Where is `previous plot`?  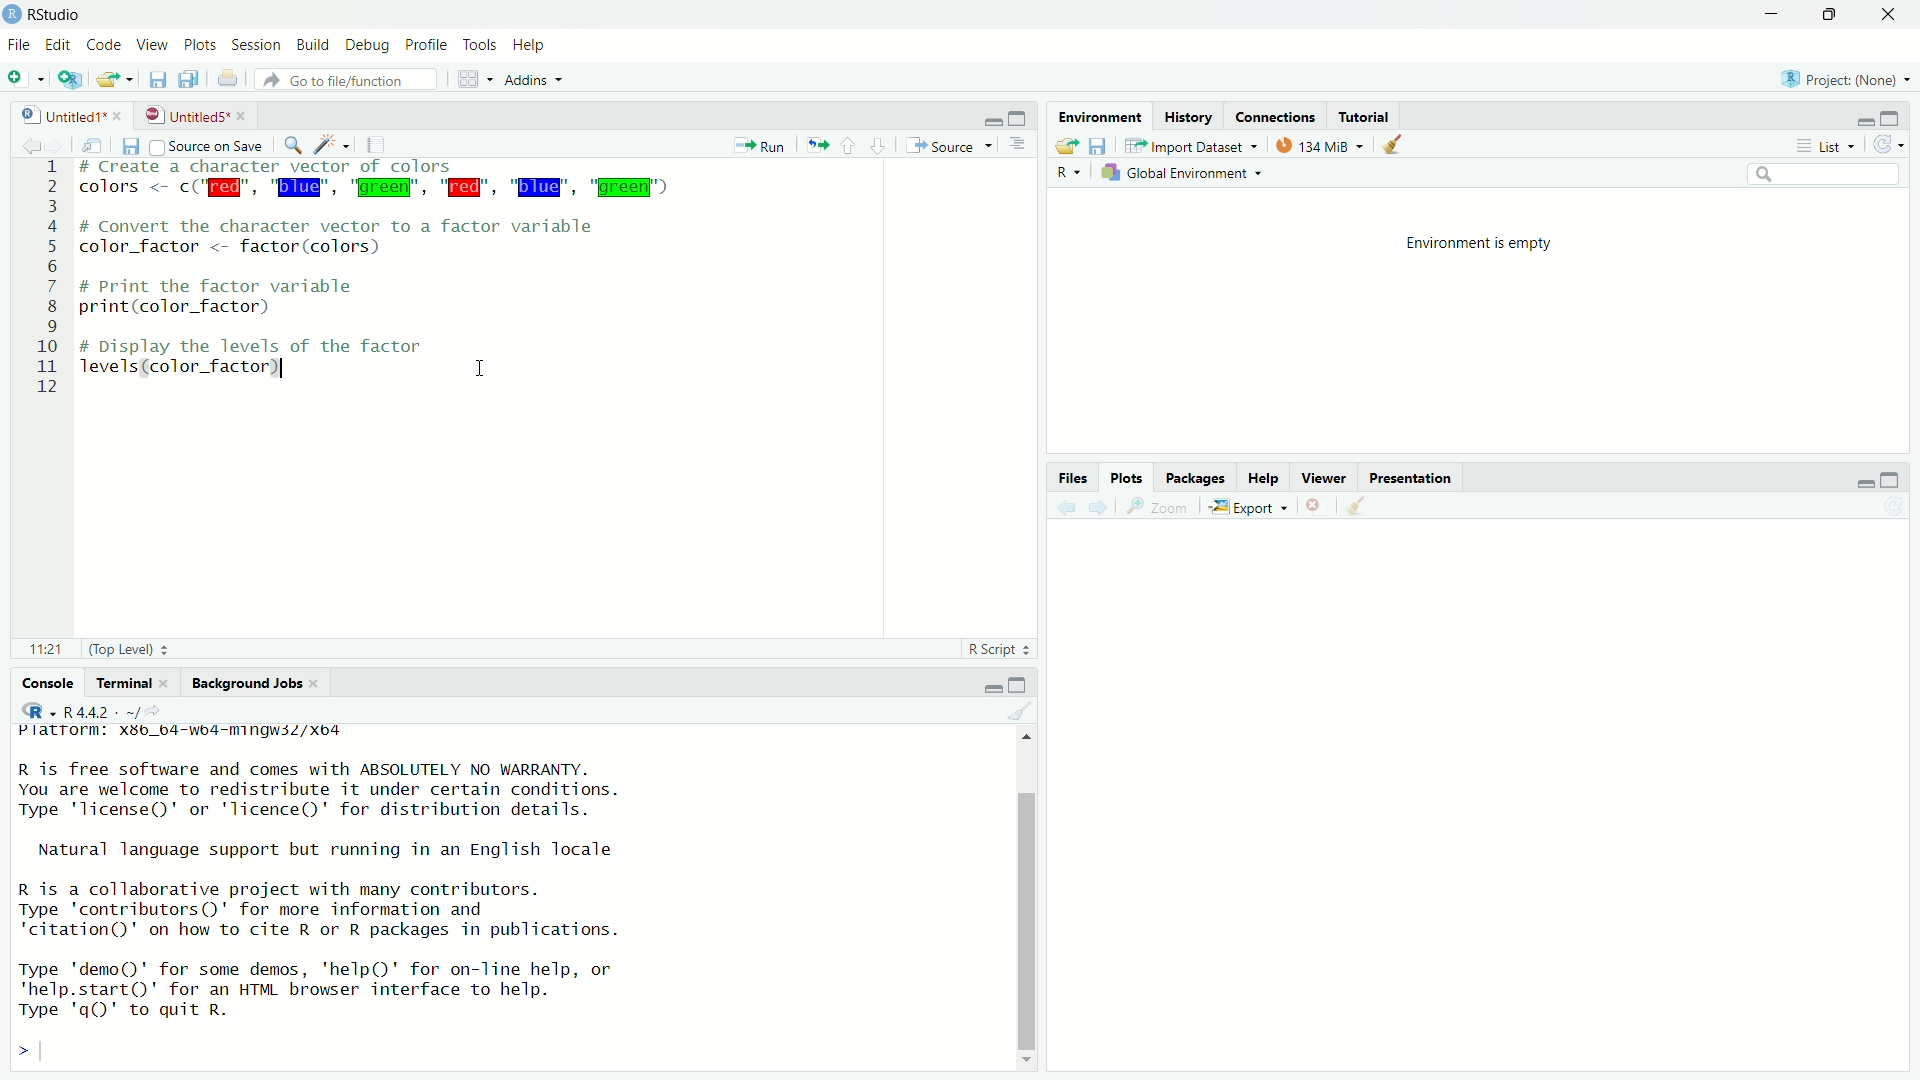 previous plot is located at coordinates (1062, 507).